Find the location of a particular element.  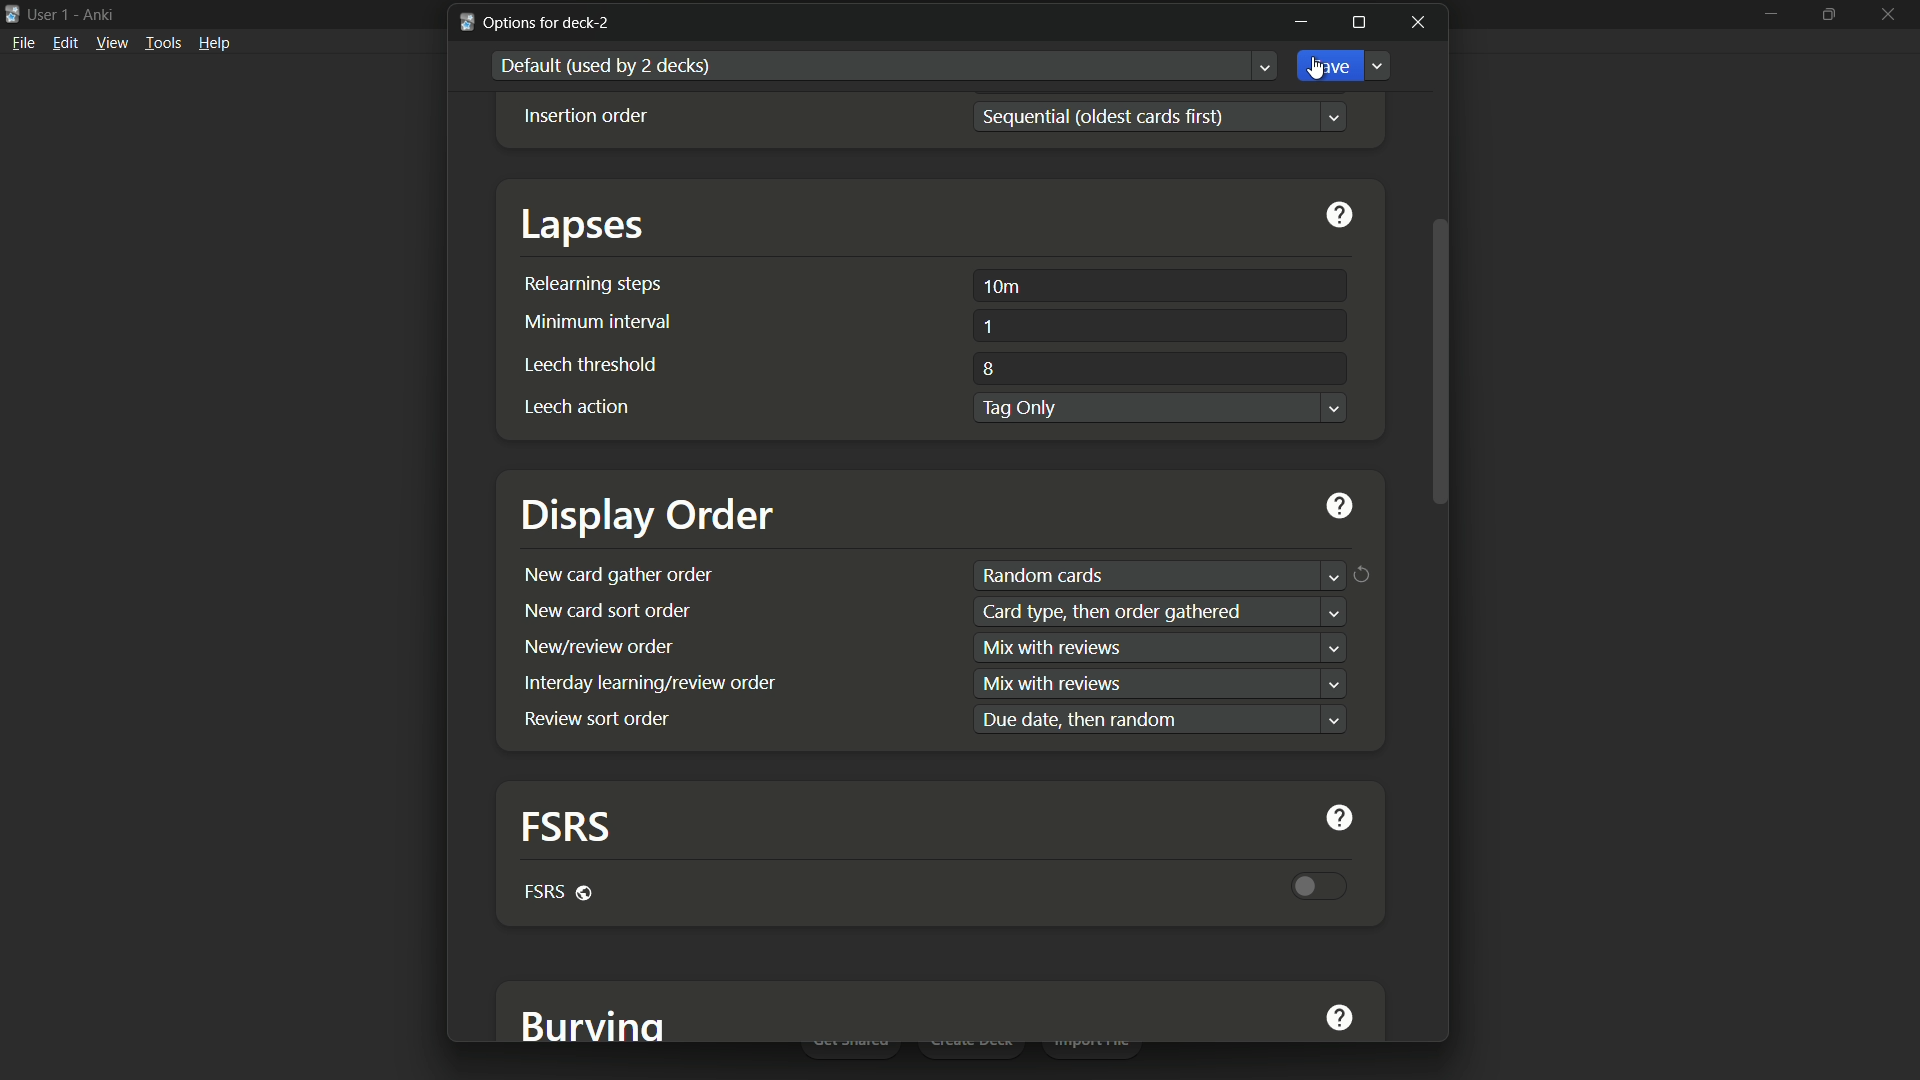

dropdown is located at coordinates (1333, 577).